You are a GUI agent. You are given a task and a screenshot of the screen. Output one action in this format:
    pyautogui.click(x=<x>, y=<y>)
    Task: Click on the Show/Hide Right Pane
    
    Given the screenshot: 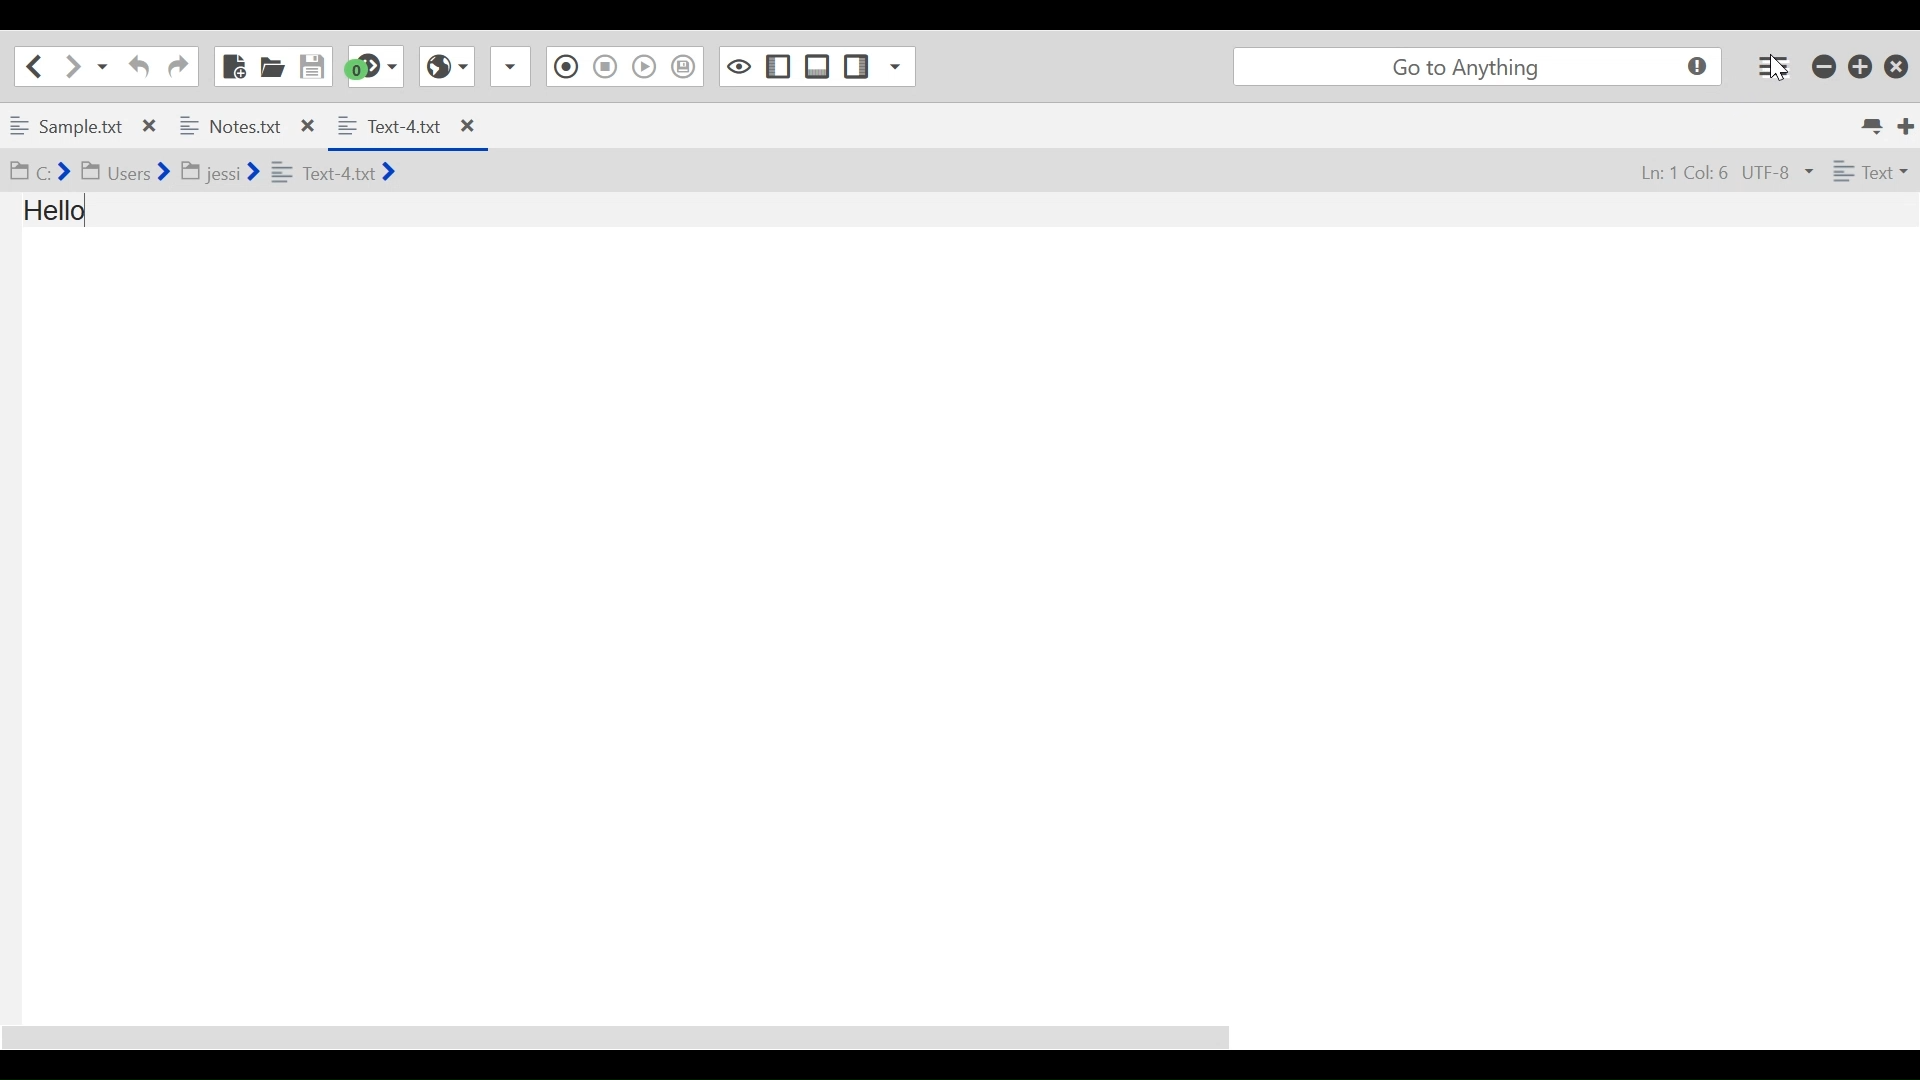 What is the action you would take?
    pyautogui.click(x=857, y=67)
    